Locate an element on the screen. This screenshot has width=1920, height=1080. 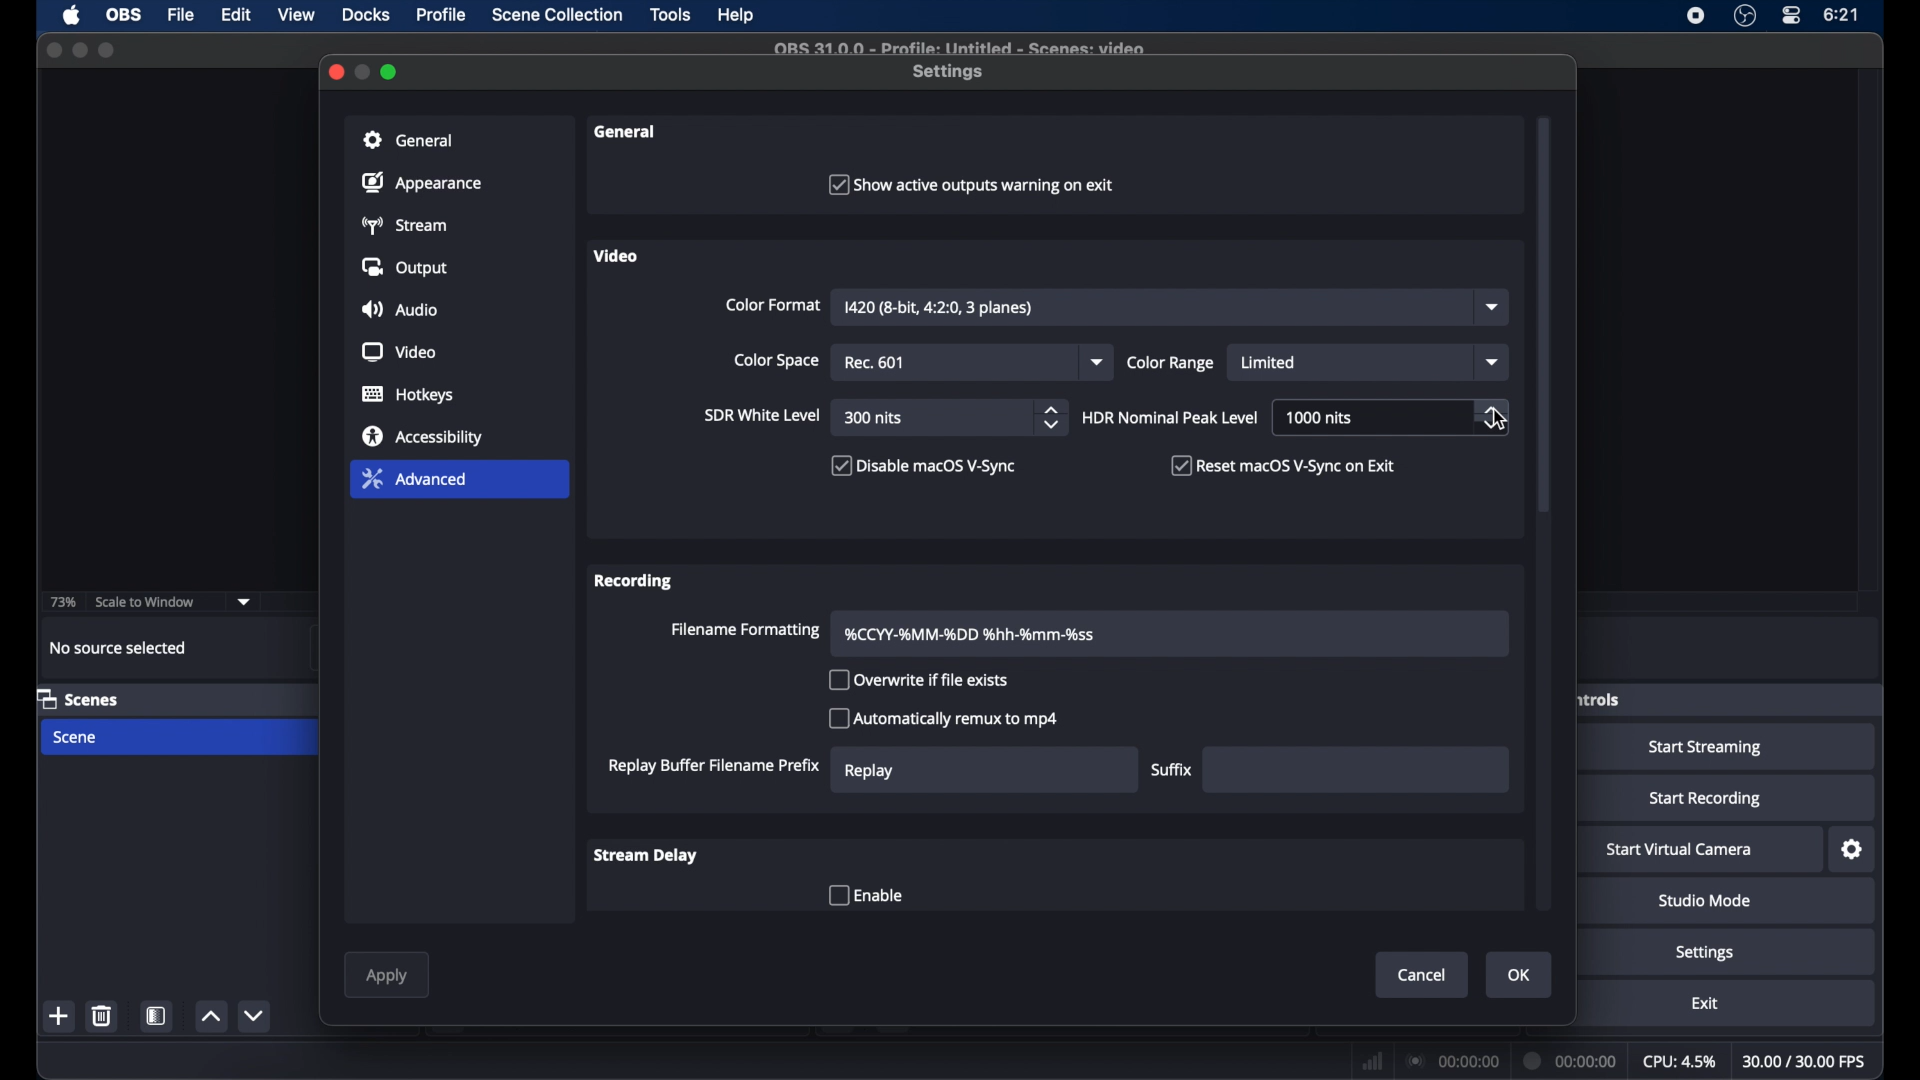
decrement is located at coordinates (257, 1015).